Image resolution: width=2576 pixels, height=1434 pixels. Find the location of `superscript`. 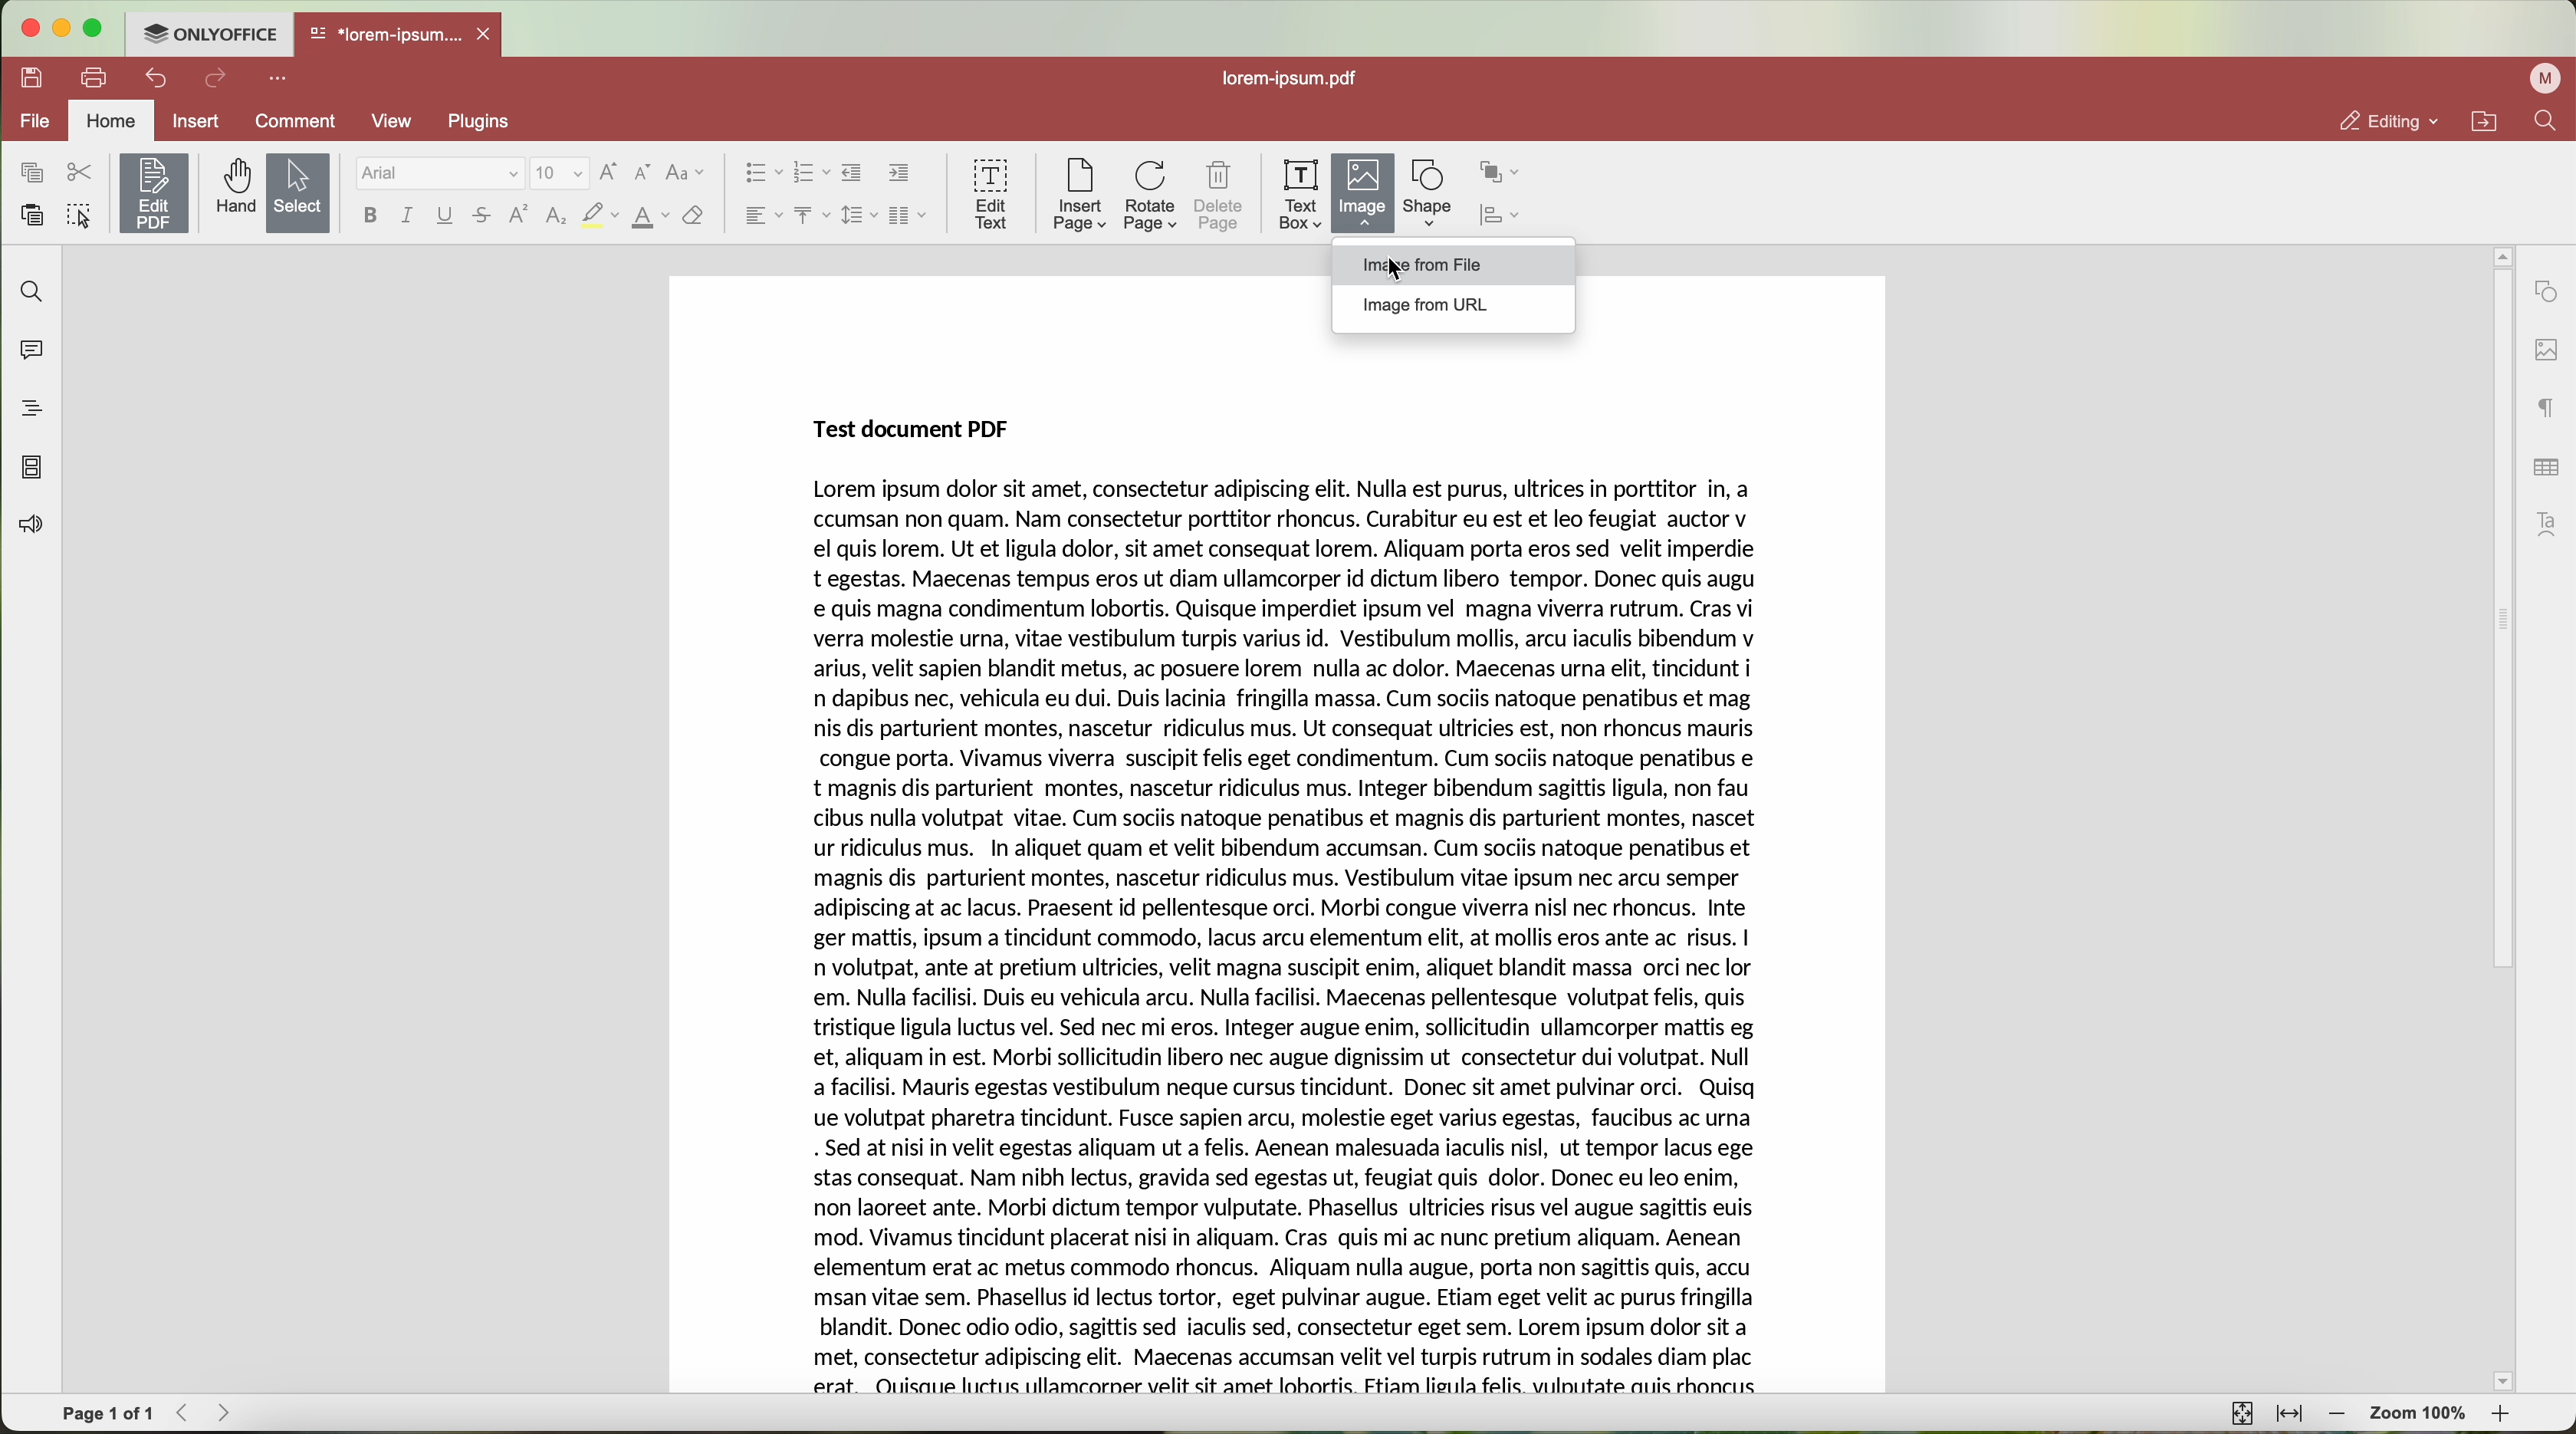

superscript is located at coordinates (520, 214).